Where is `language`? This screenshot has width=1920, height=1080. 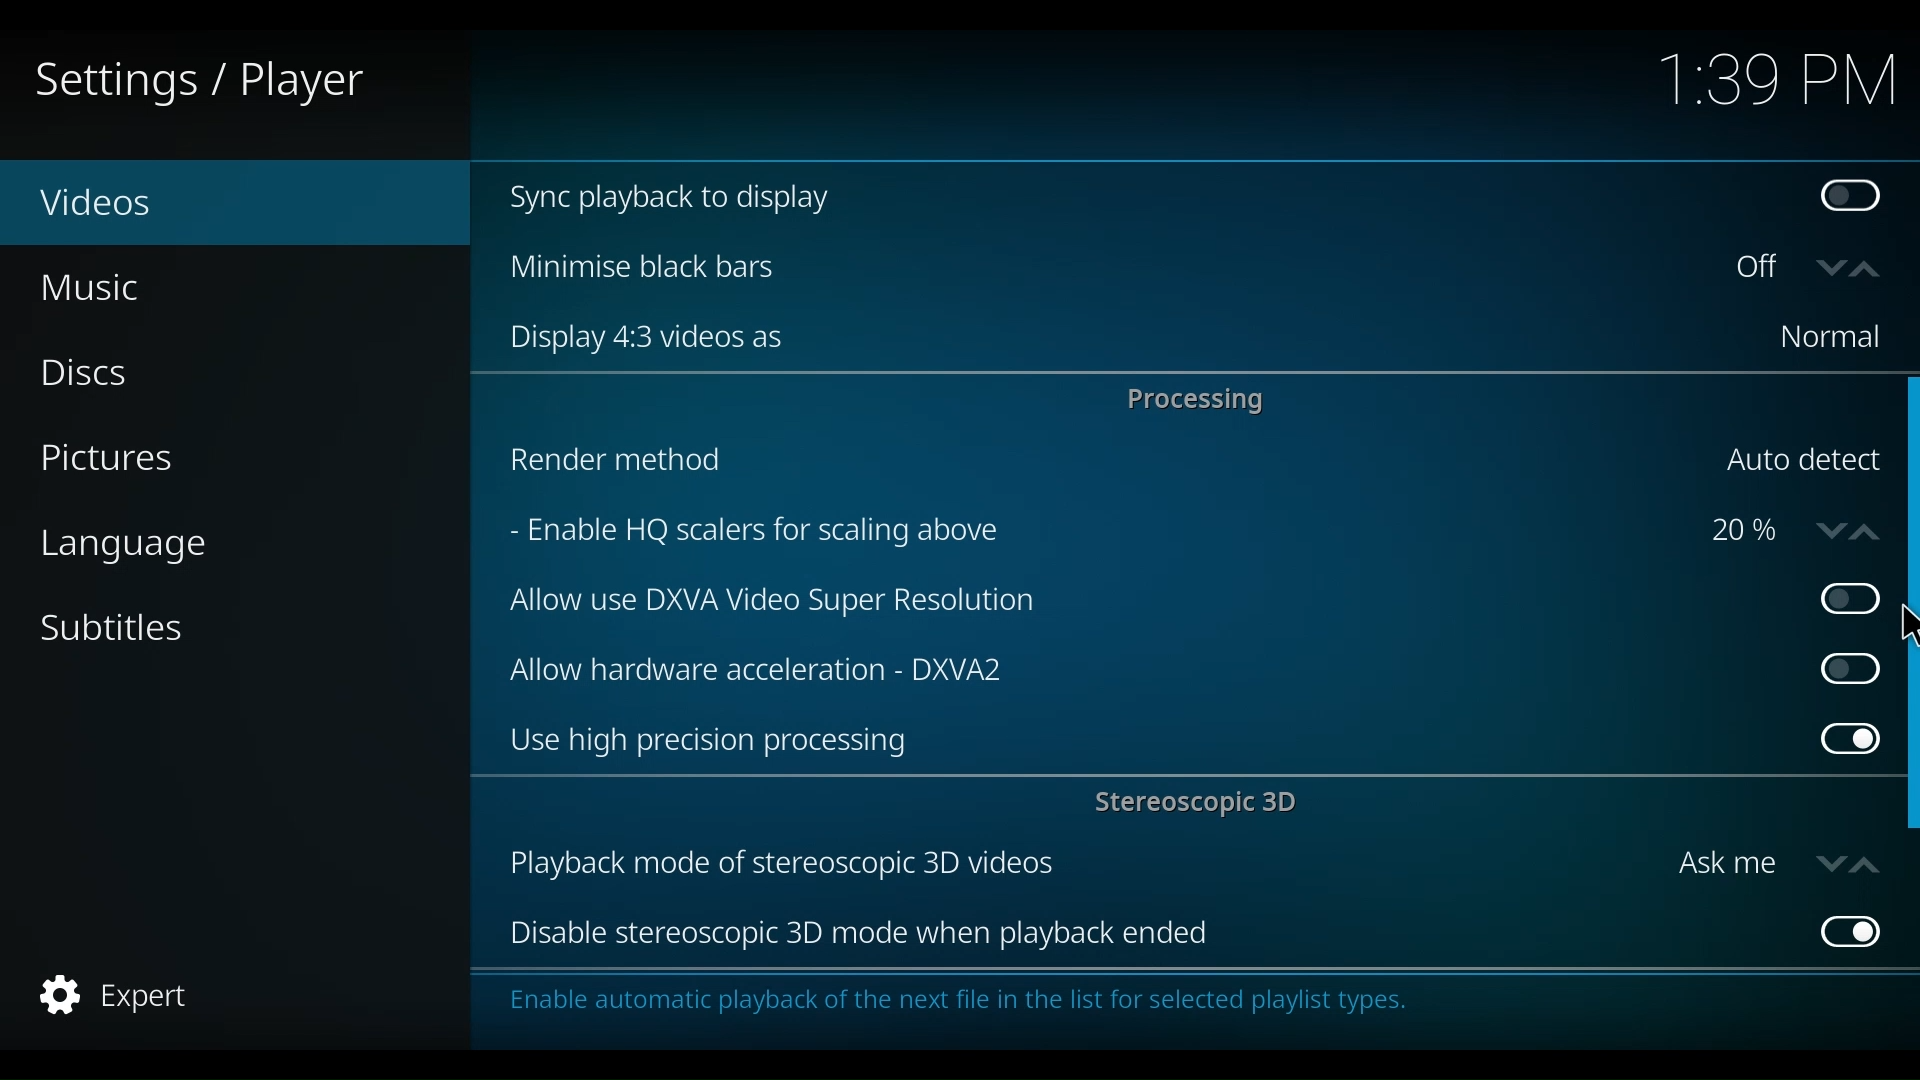
language is located at coordinates (123, 547).